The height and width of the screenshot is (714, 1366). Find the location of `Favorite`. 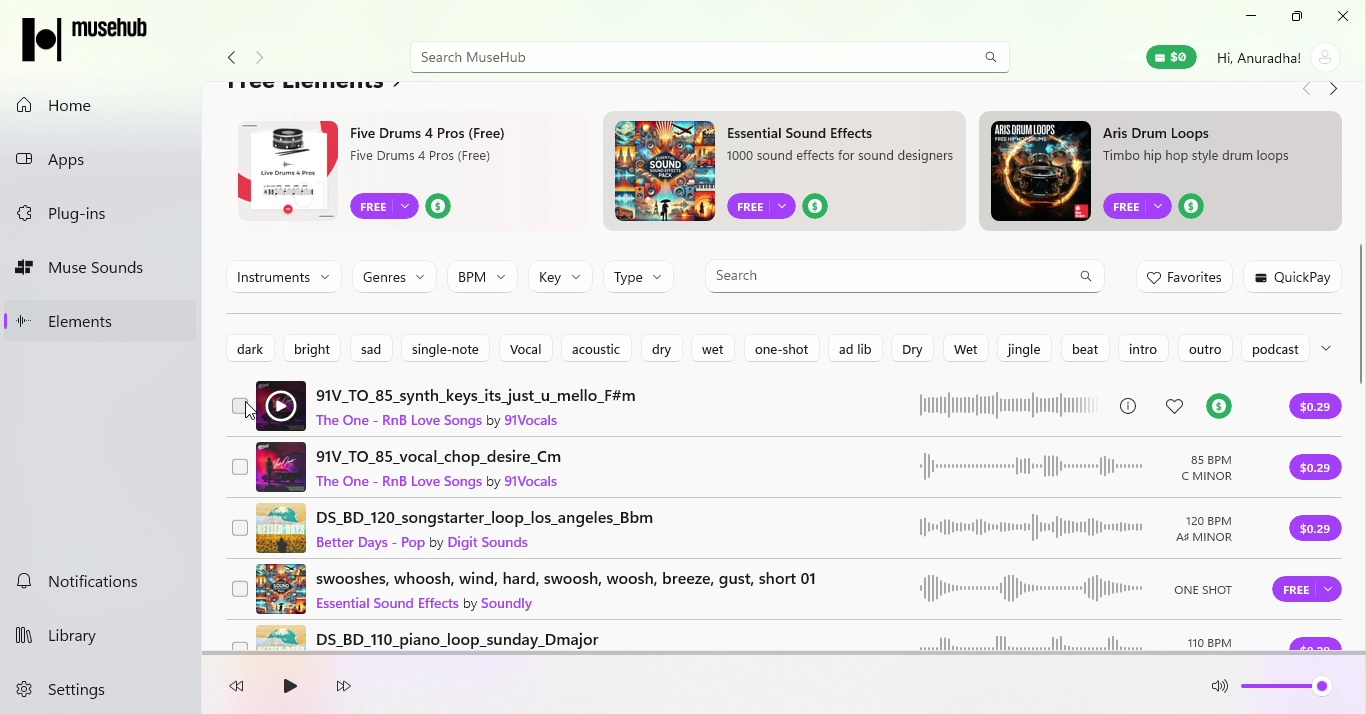

Favorite is located at coordinates (1177, 406).